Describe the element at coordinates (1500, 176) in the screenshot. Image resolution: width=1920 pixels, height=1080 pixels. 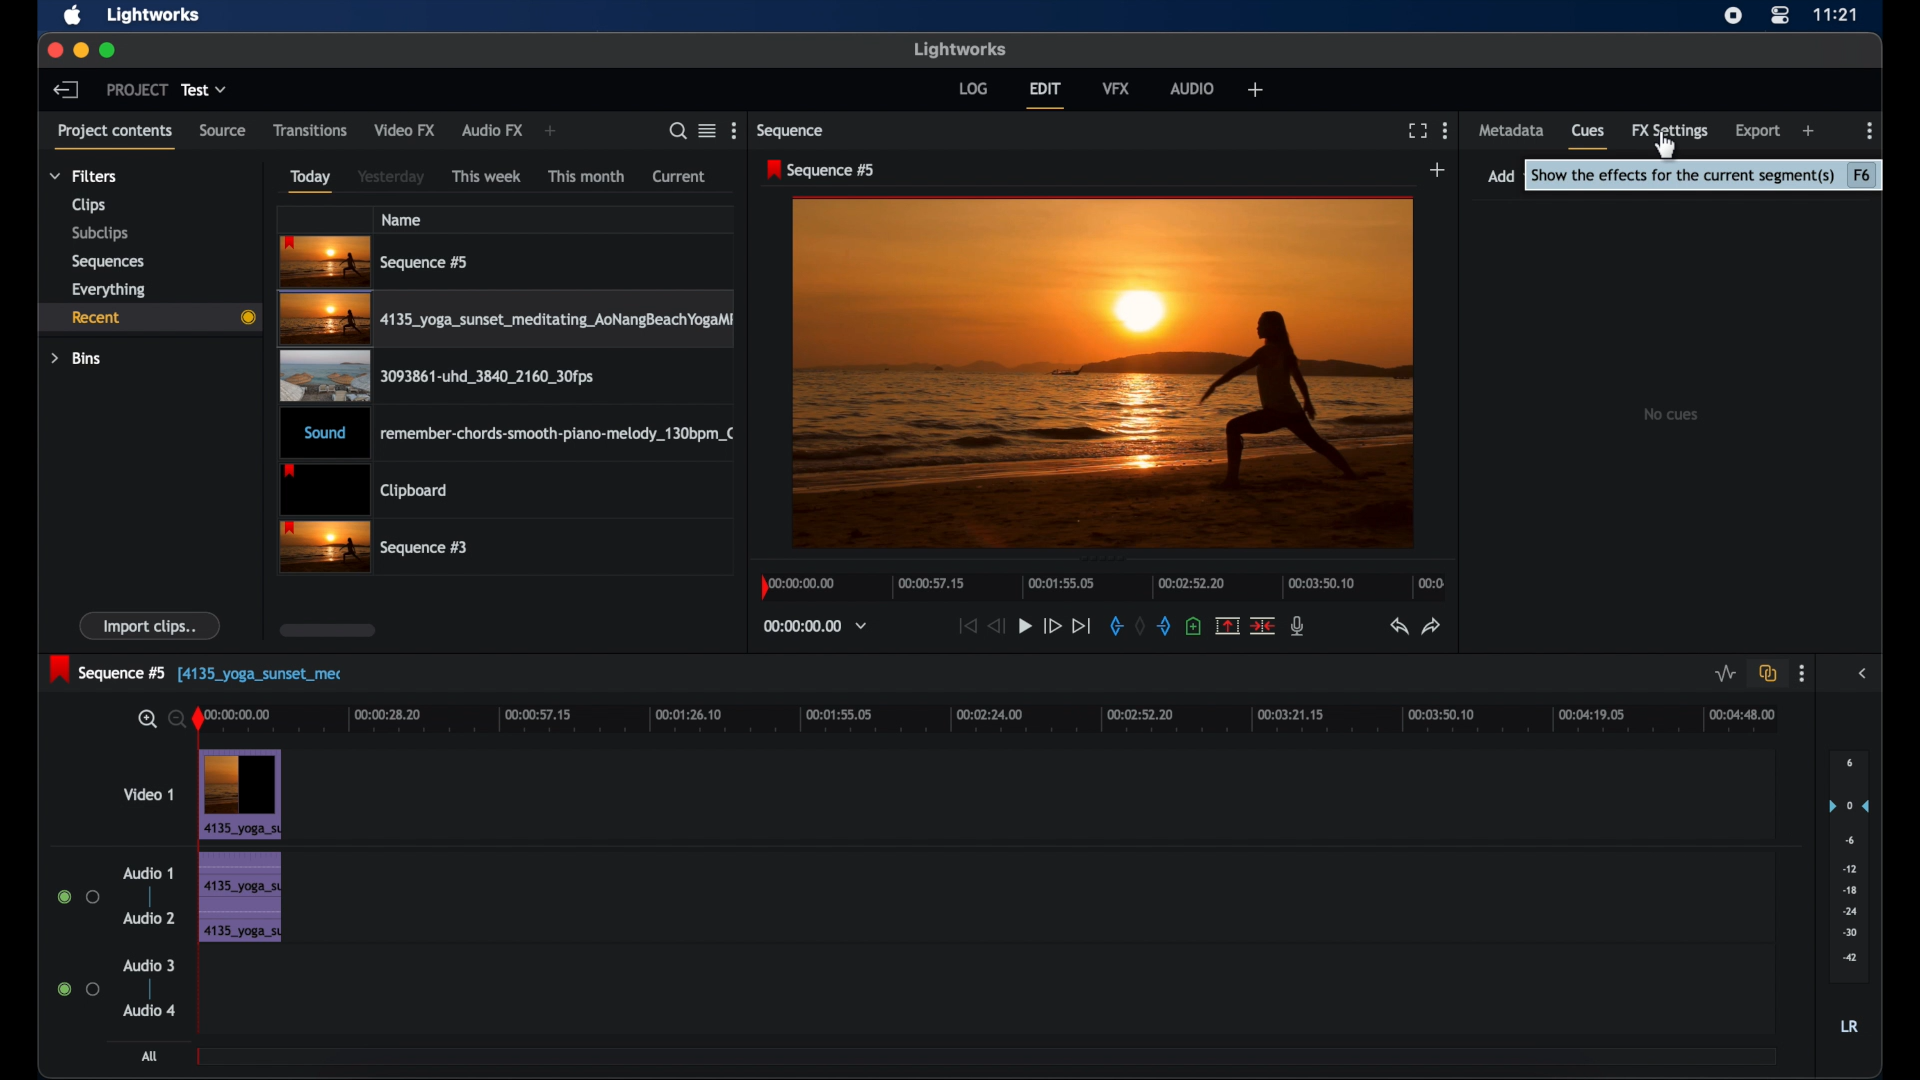
I see `add` at that location.